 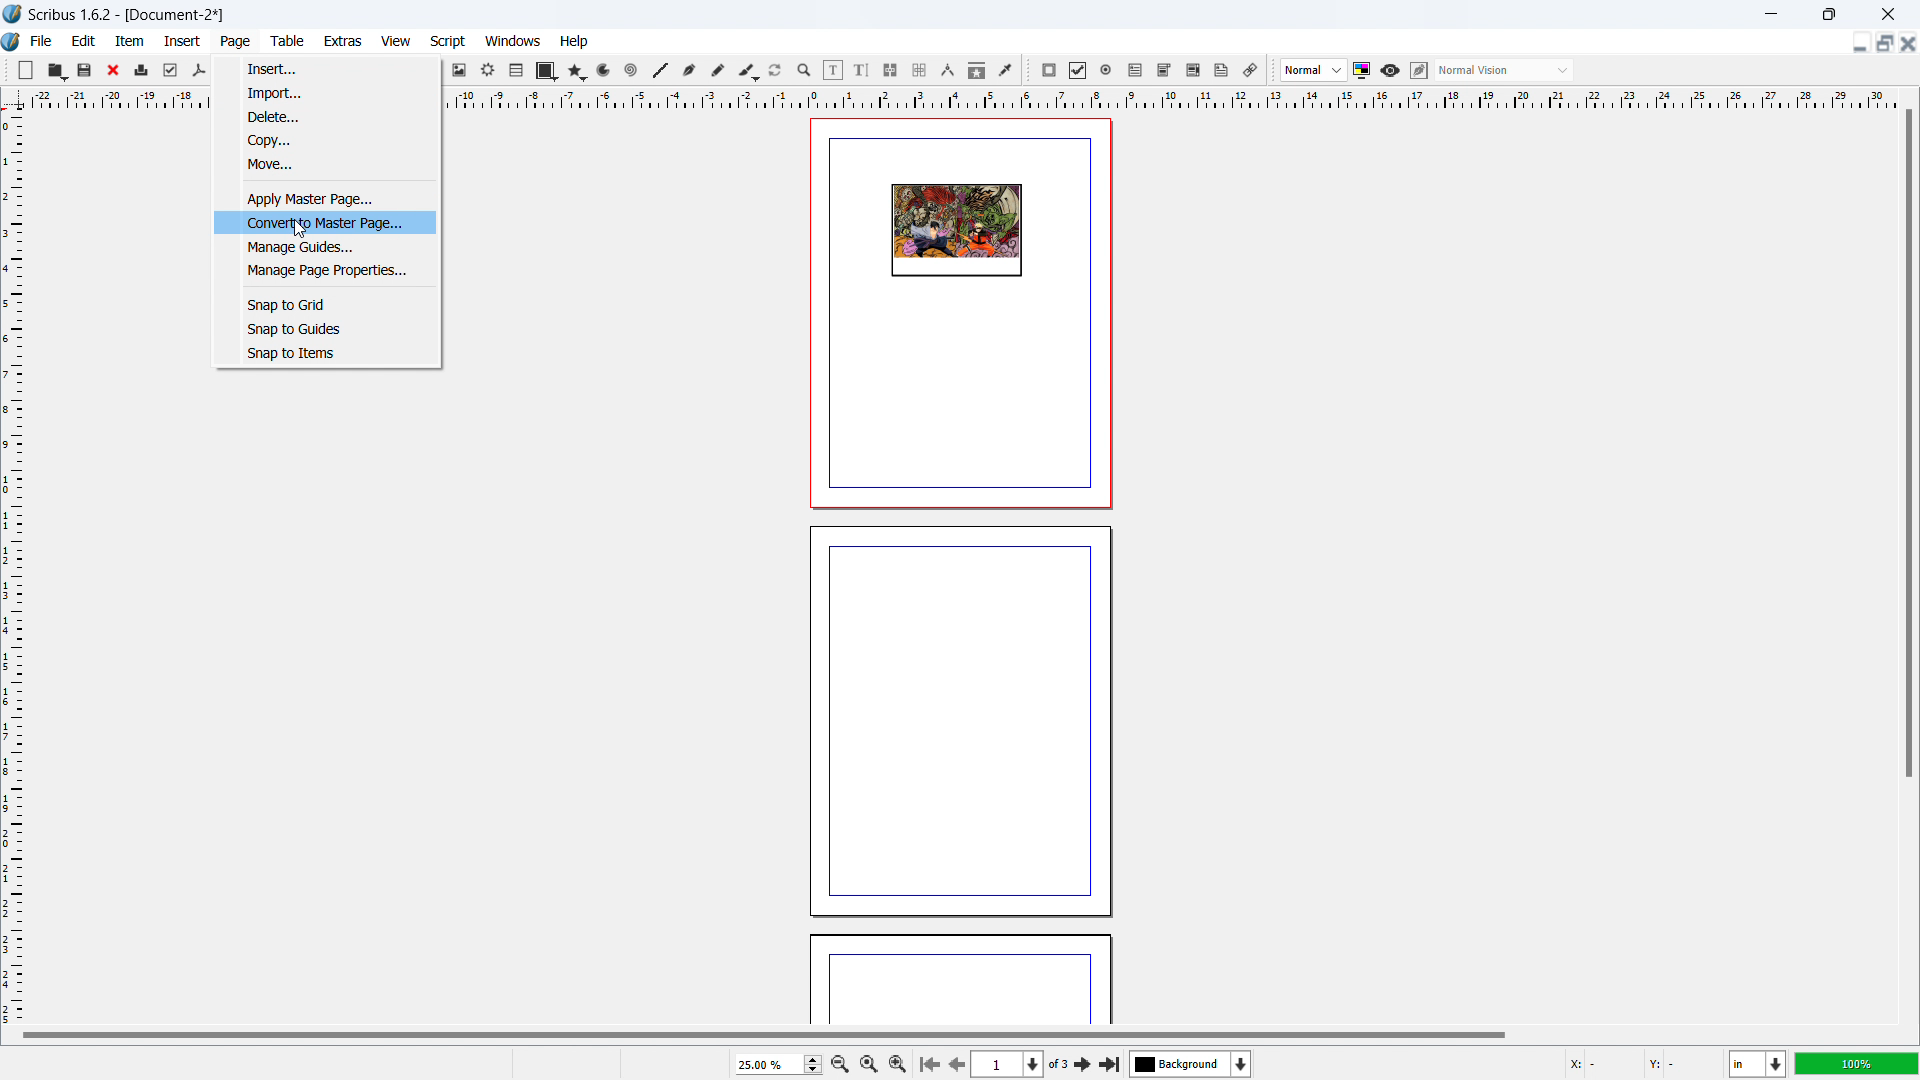 I want to click on next page, so click(x=1084, y=1063).